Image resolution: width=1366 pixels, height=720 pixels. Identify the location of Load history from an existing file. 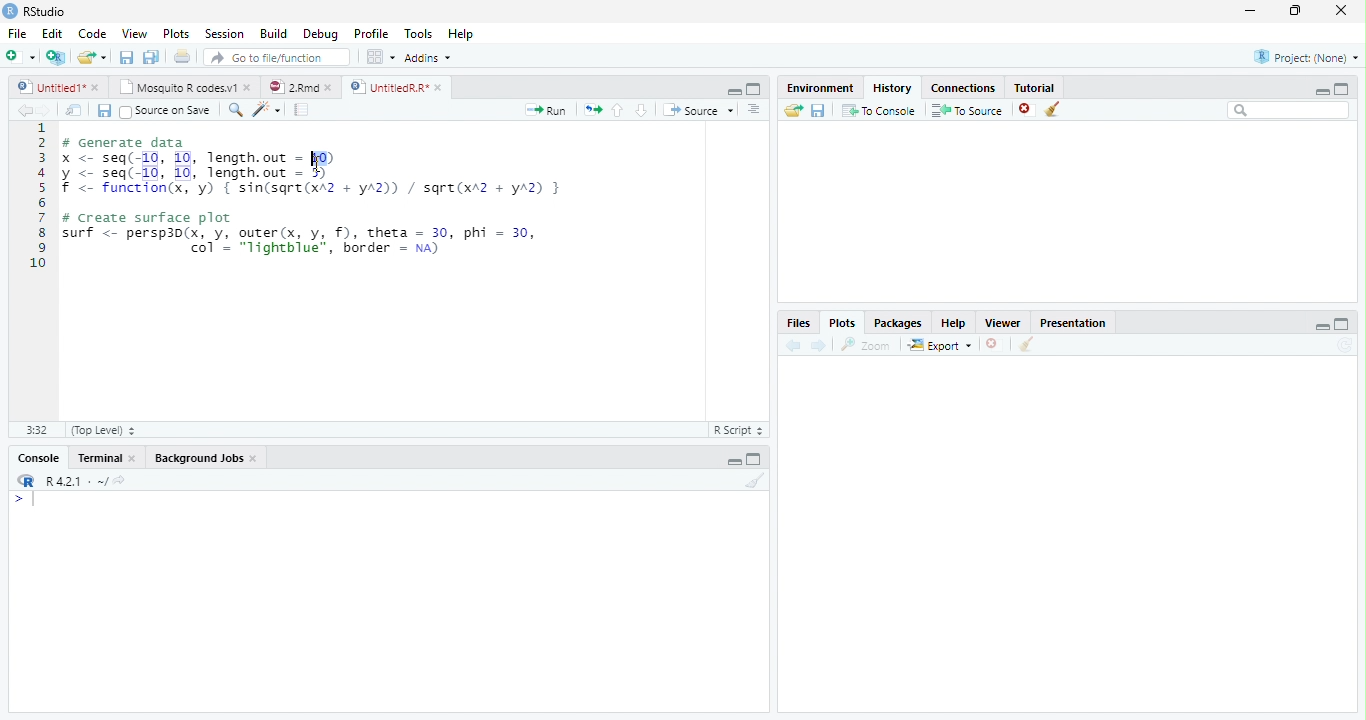
(792, 111).